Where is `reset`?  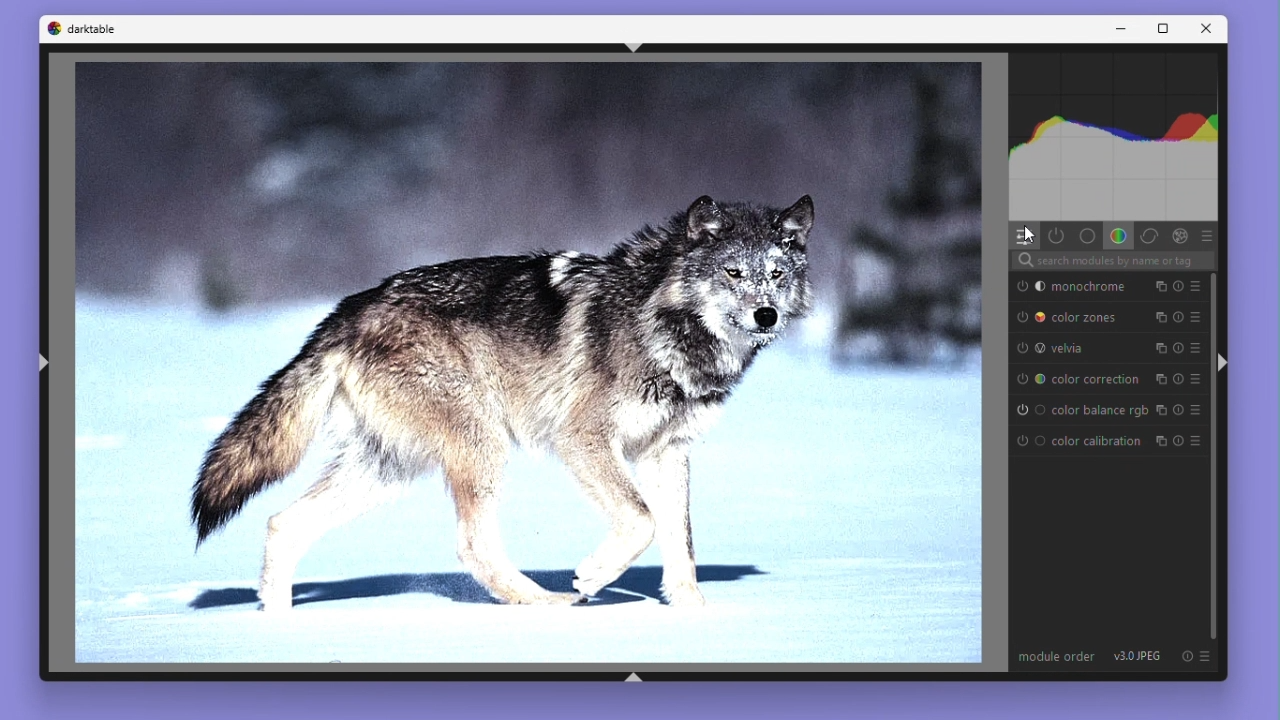 reset is located at coordinates (1179, 380).